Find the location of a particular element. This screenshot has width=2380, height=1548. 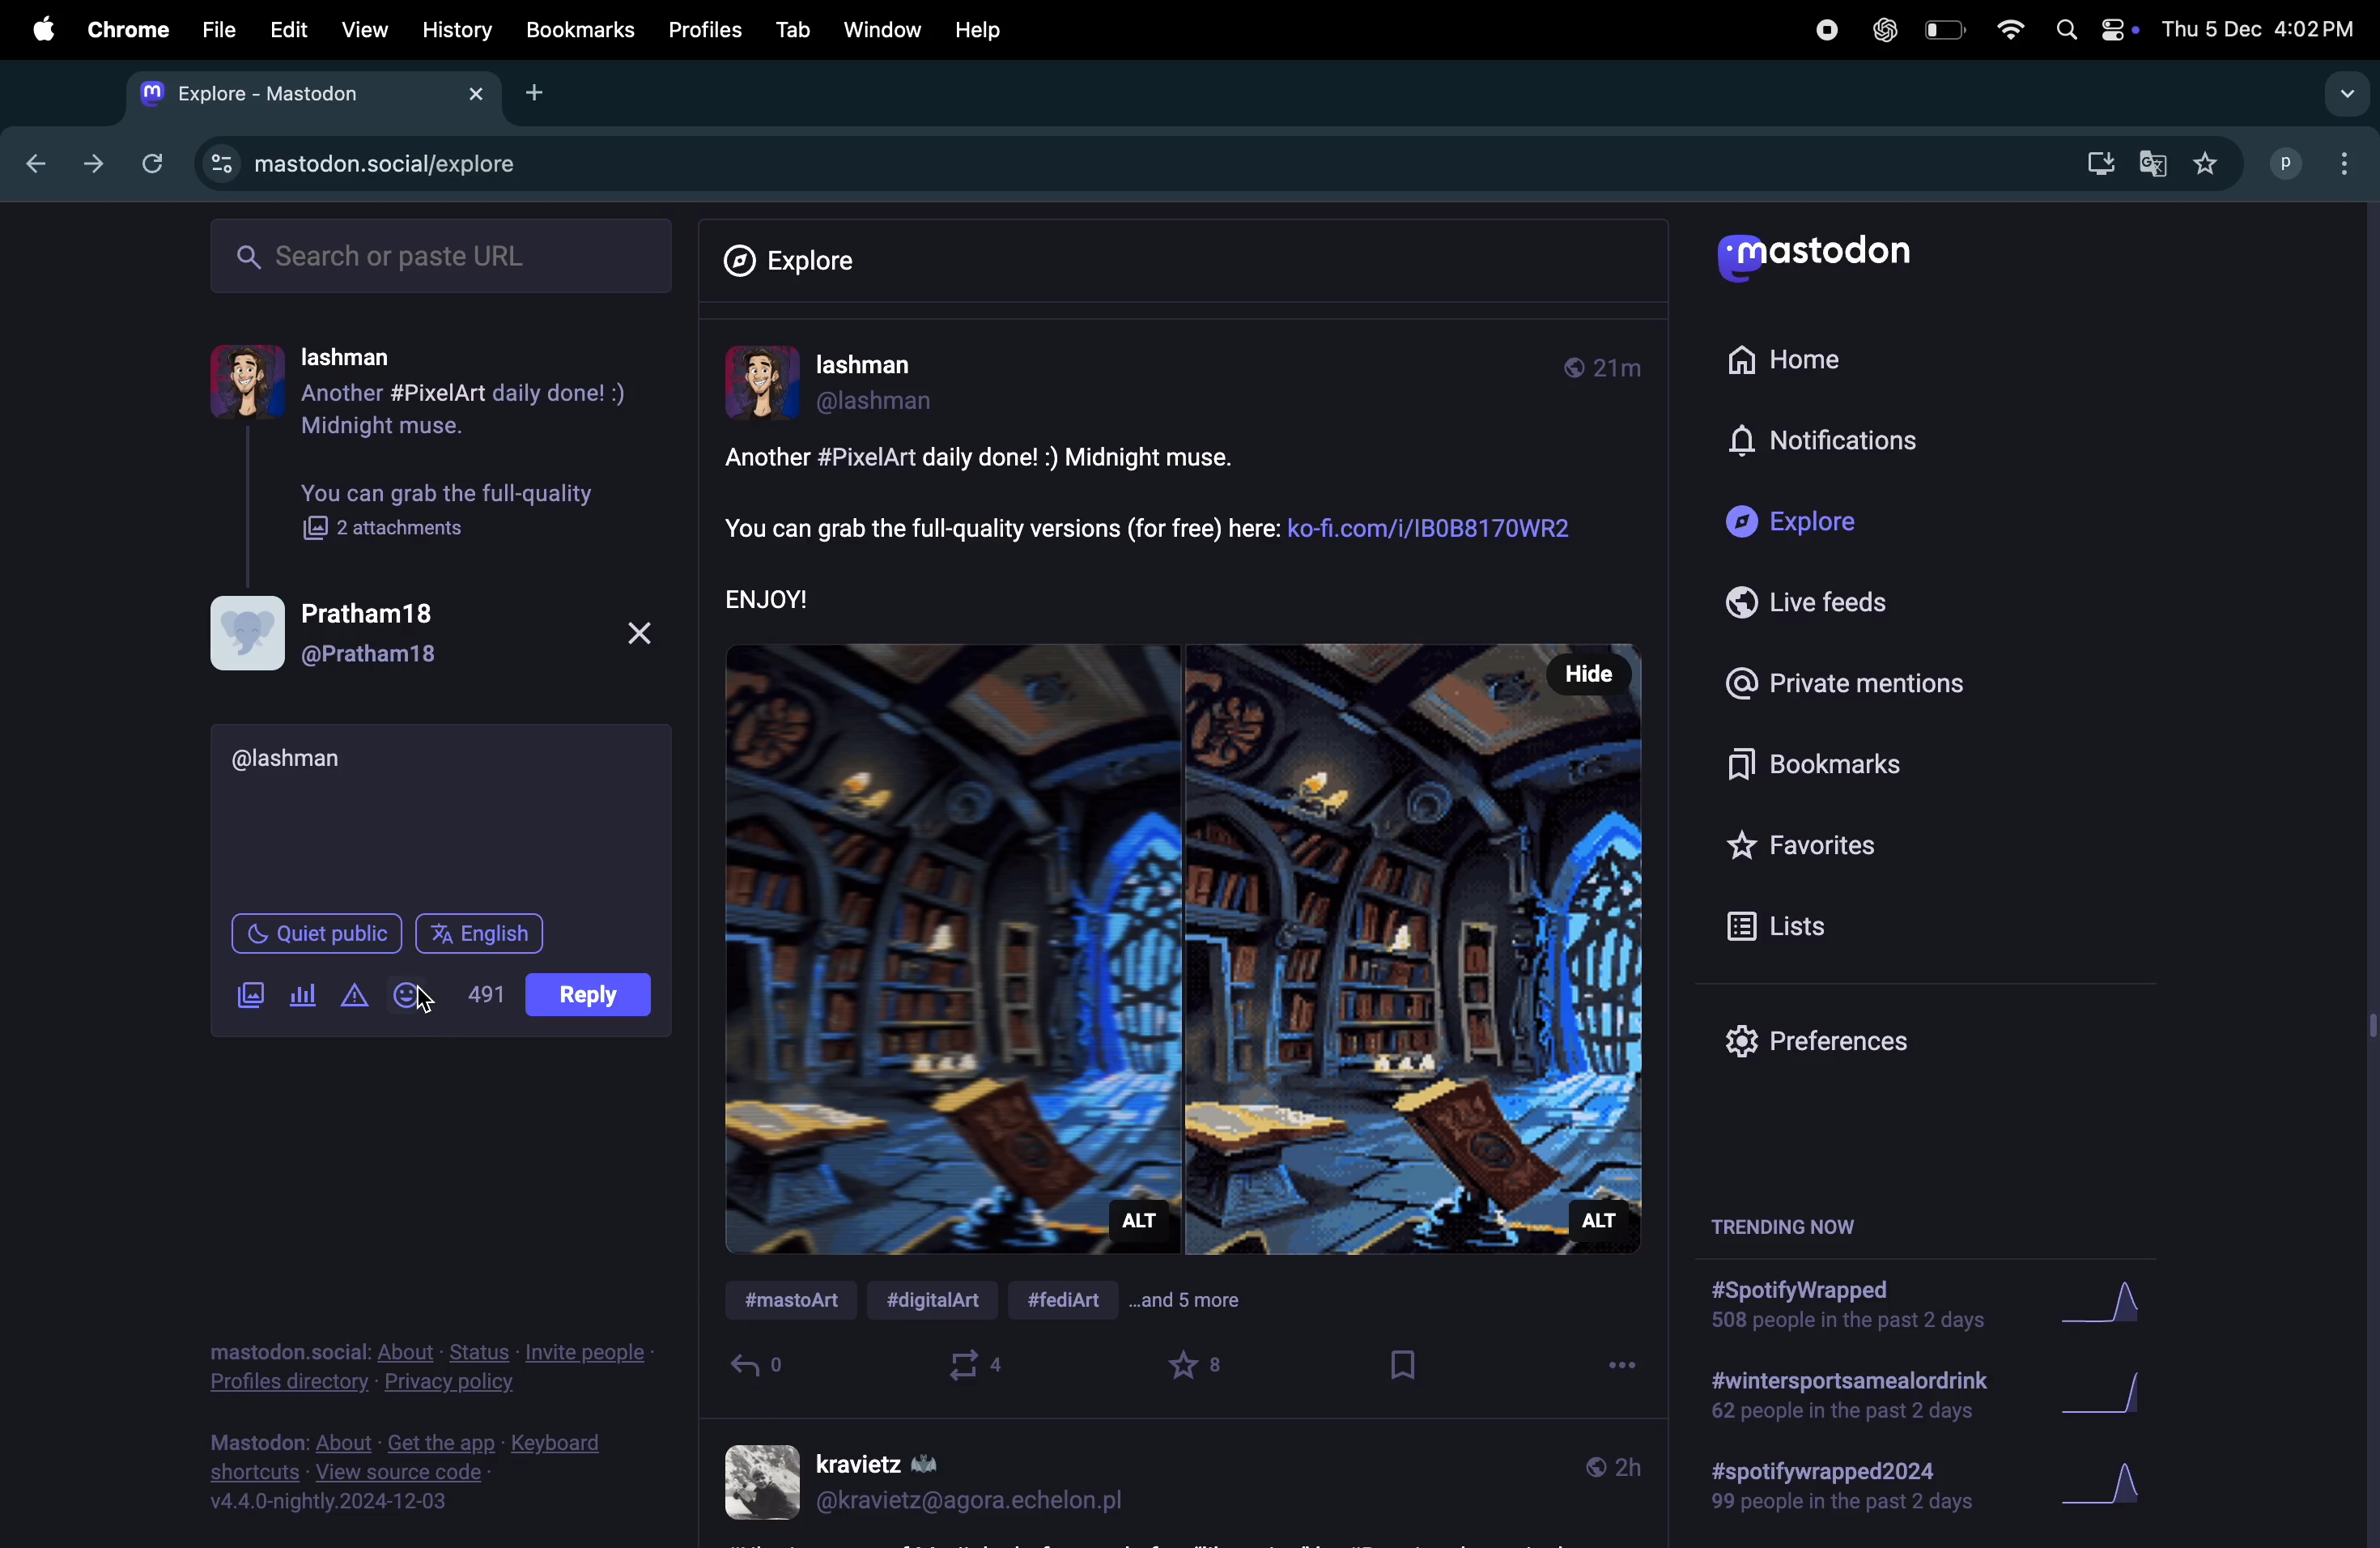

500 words is located at coordinates (485, 991).